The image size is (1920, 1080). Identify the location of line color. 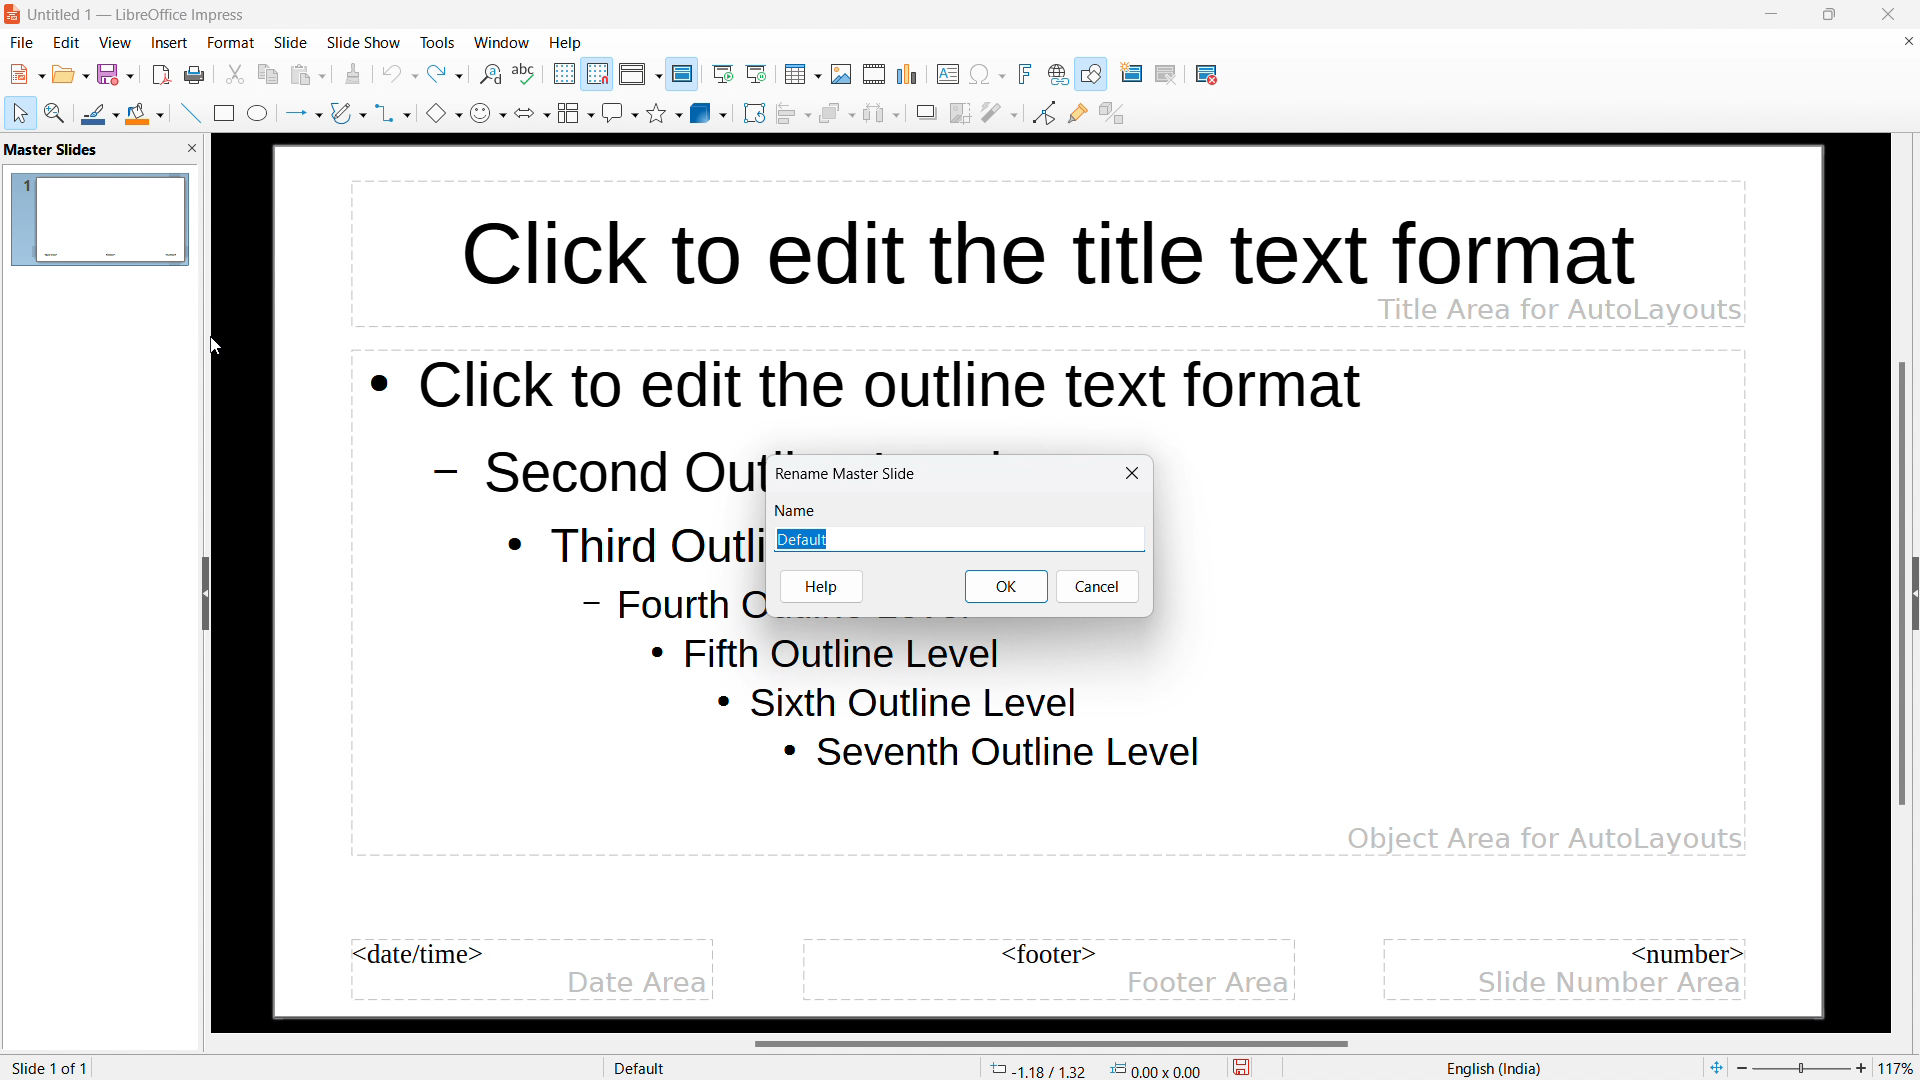
(101, 112).